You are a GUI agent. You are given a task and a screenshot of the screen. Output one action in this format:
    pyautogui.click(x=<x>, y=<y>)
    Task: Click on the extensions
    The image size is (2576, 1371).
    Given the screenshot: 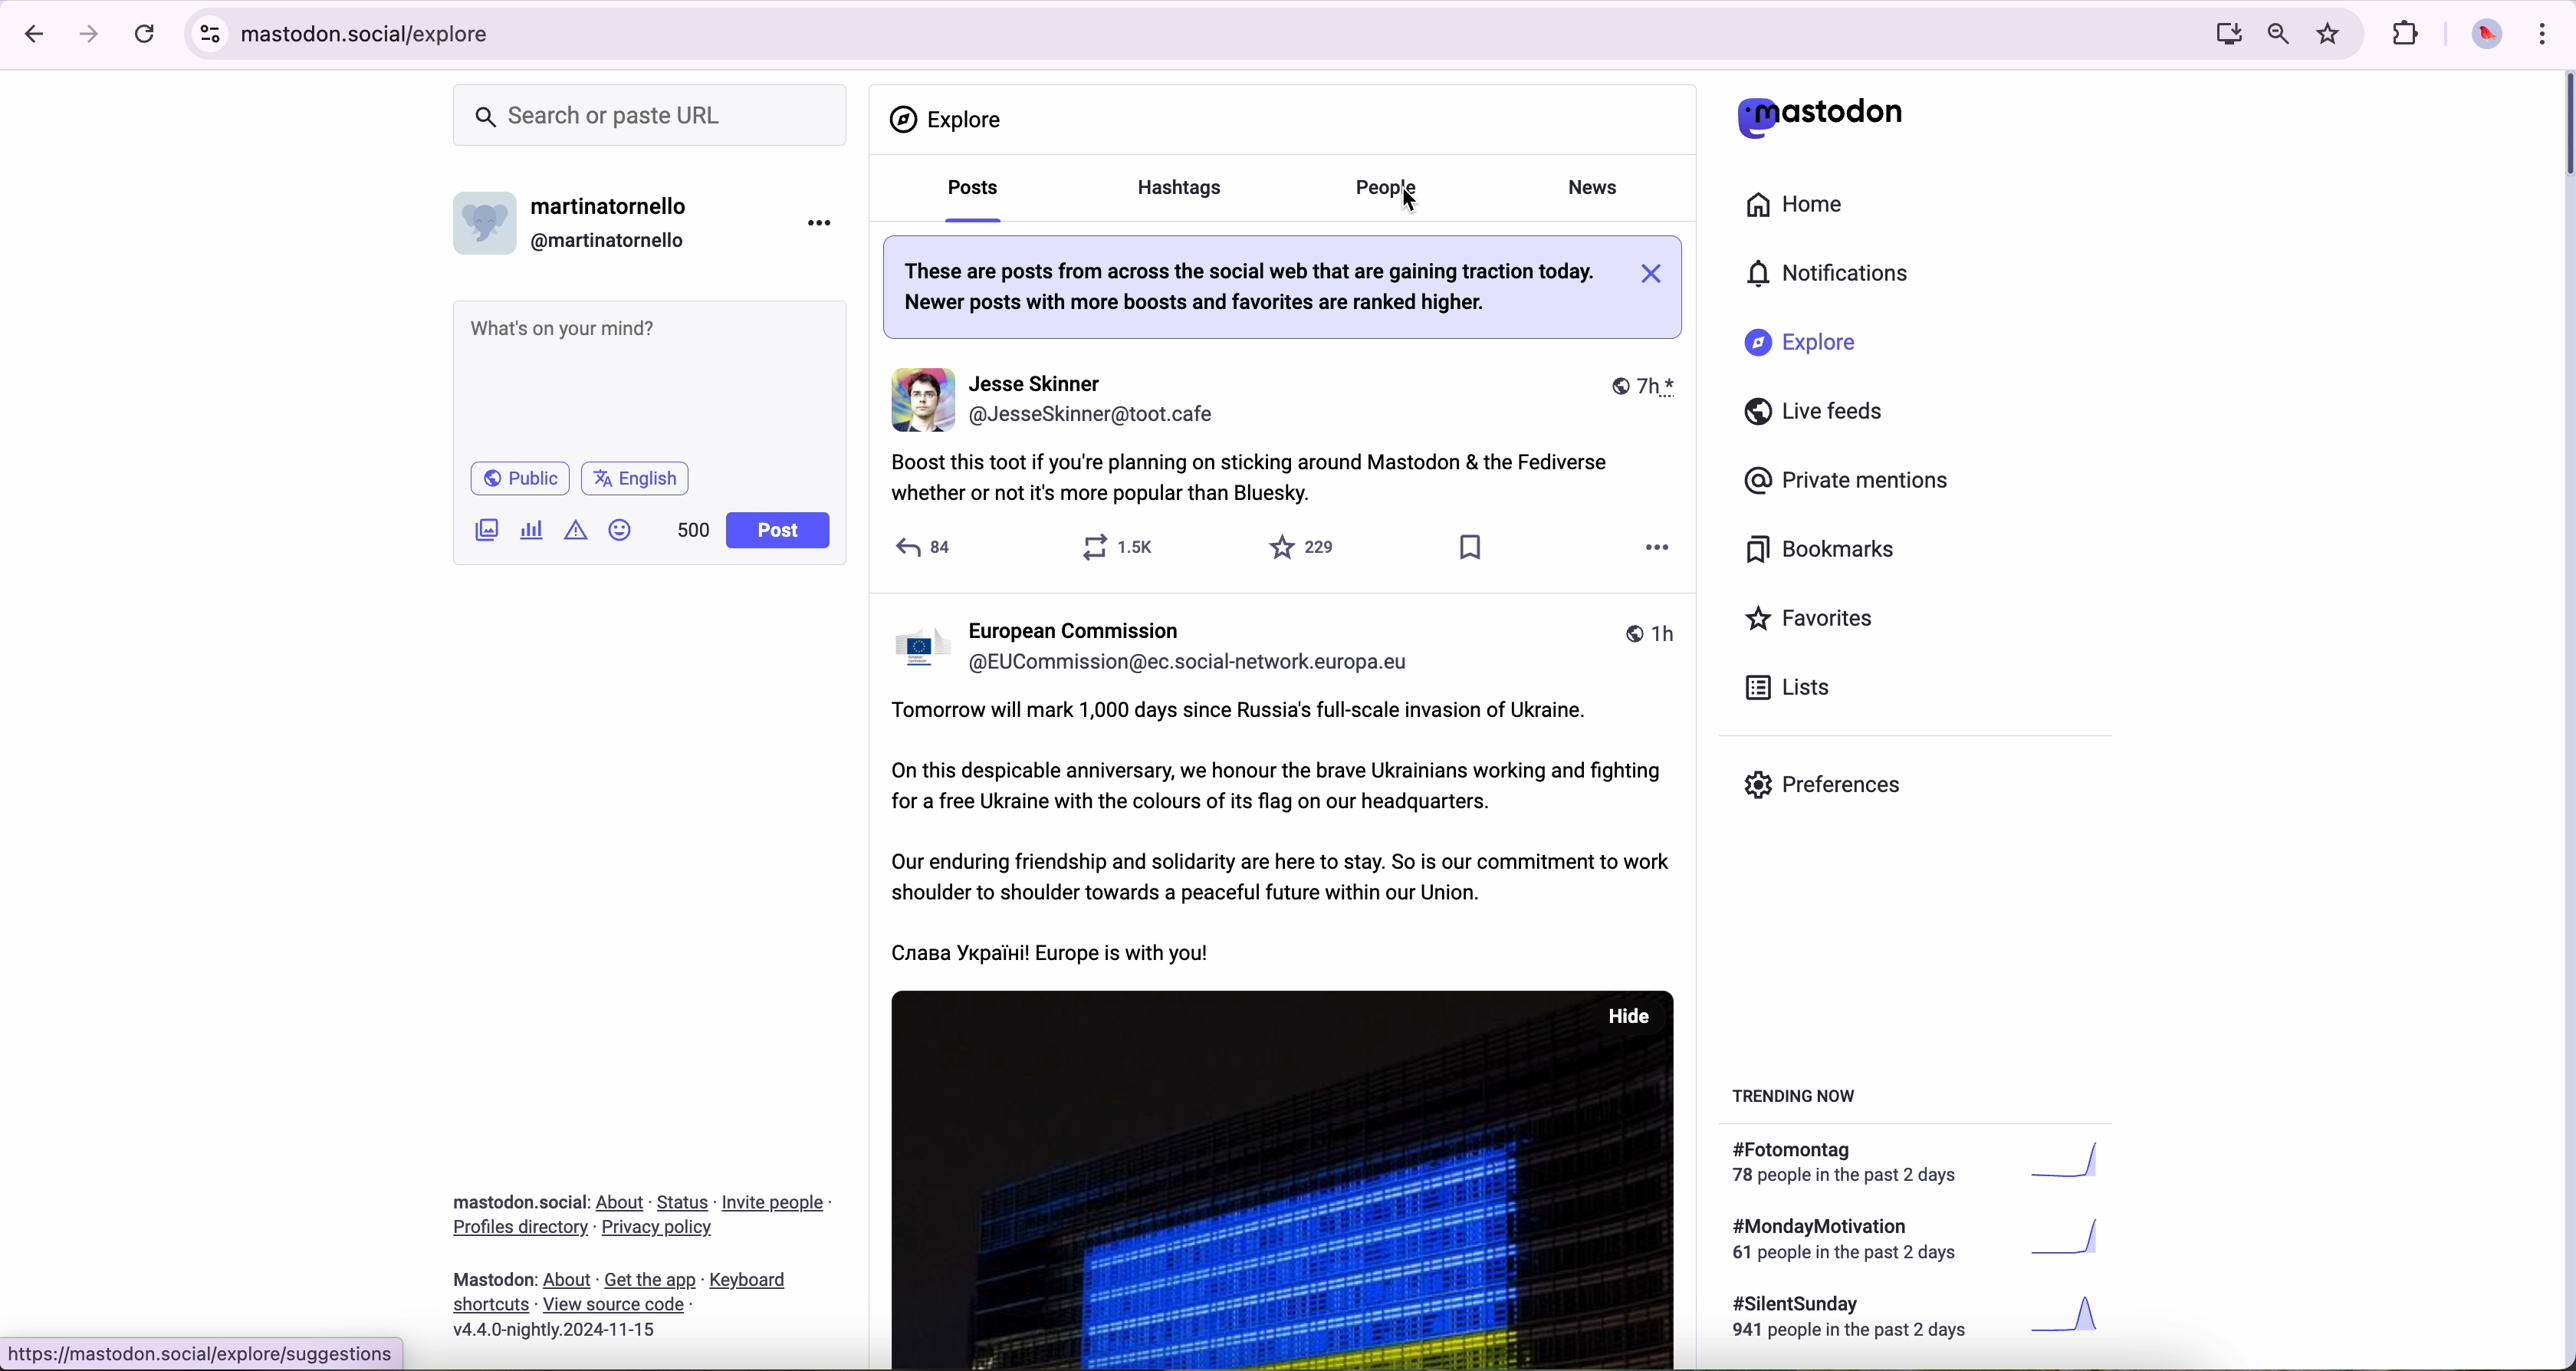 What is the action you would take?
    pyautogui.click(x=2408, y=34)
    